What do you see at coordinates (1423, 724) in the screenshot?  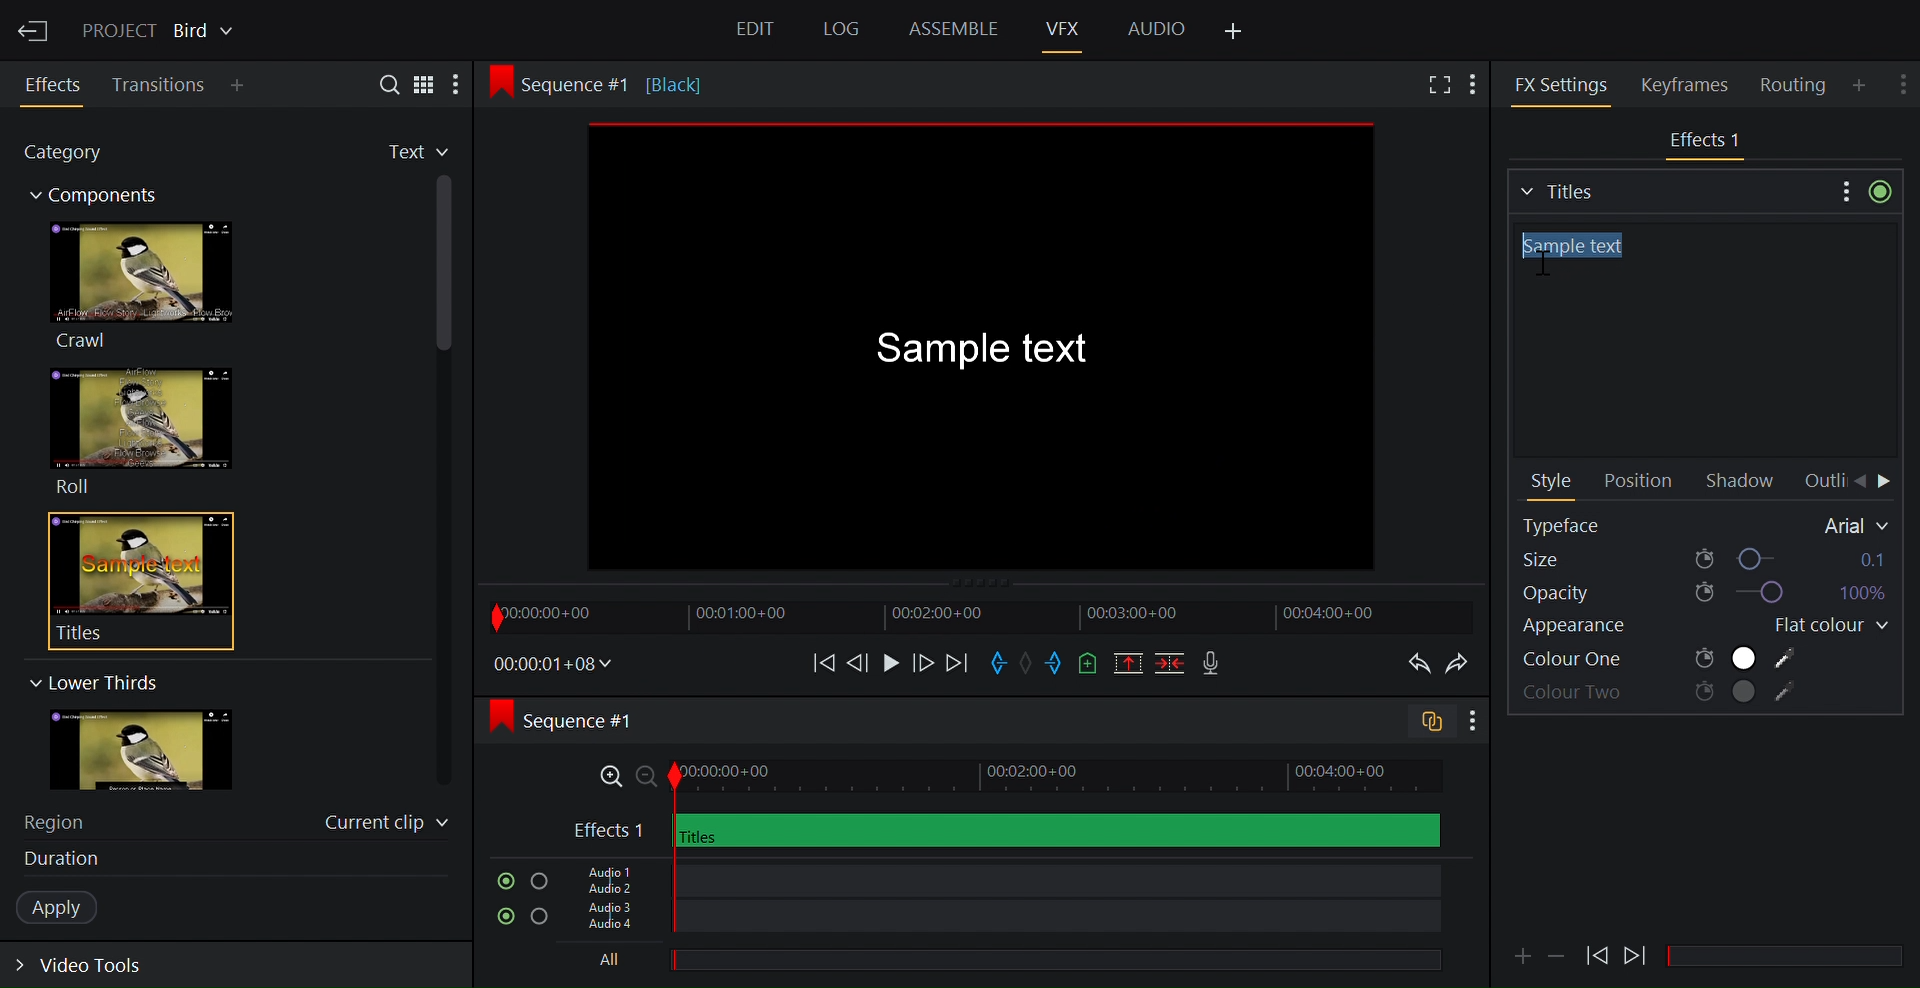 I see `Toggle audio trcak sync` at bounding box center [1423, 724].